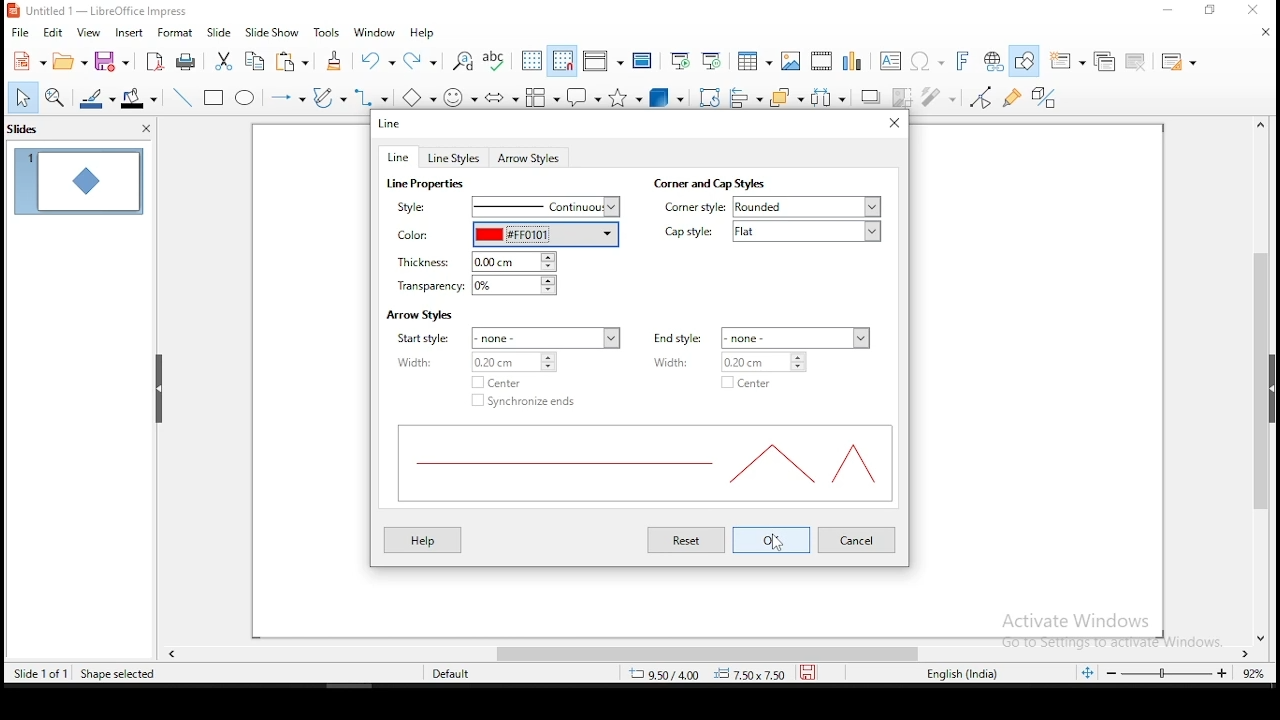  What do you see at coordinates (627, 97) in the screenshot?
I see `stars and banners` at bounding box center [627, 97].